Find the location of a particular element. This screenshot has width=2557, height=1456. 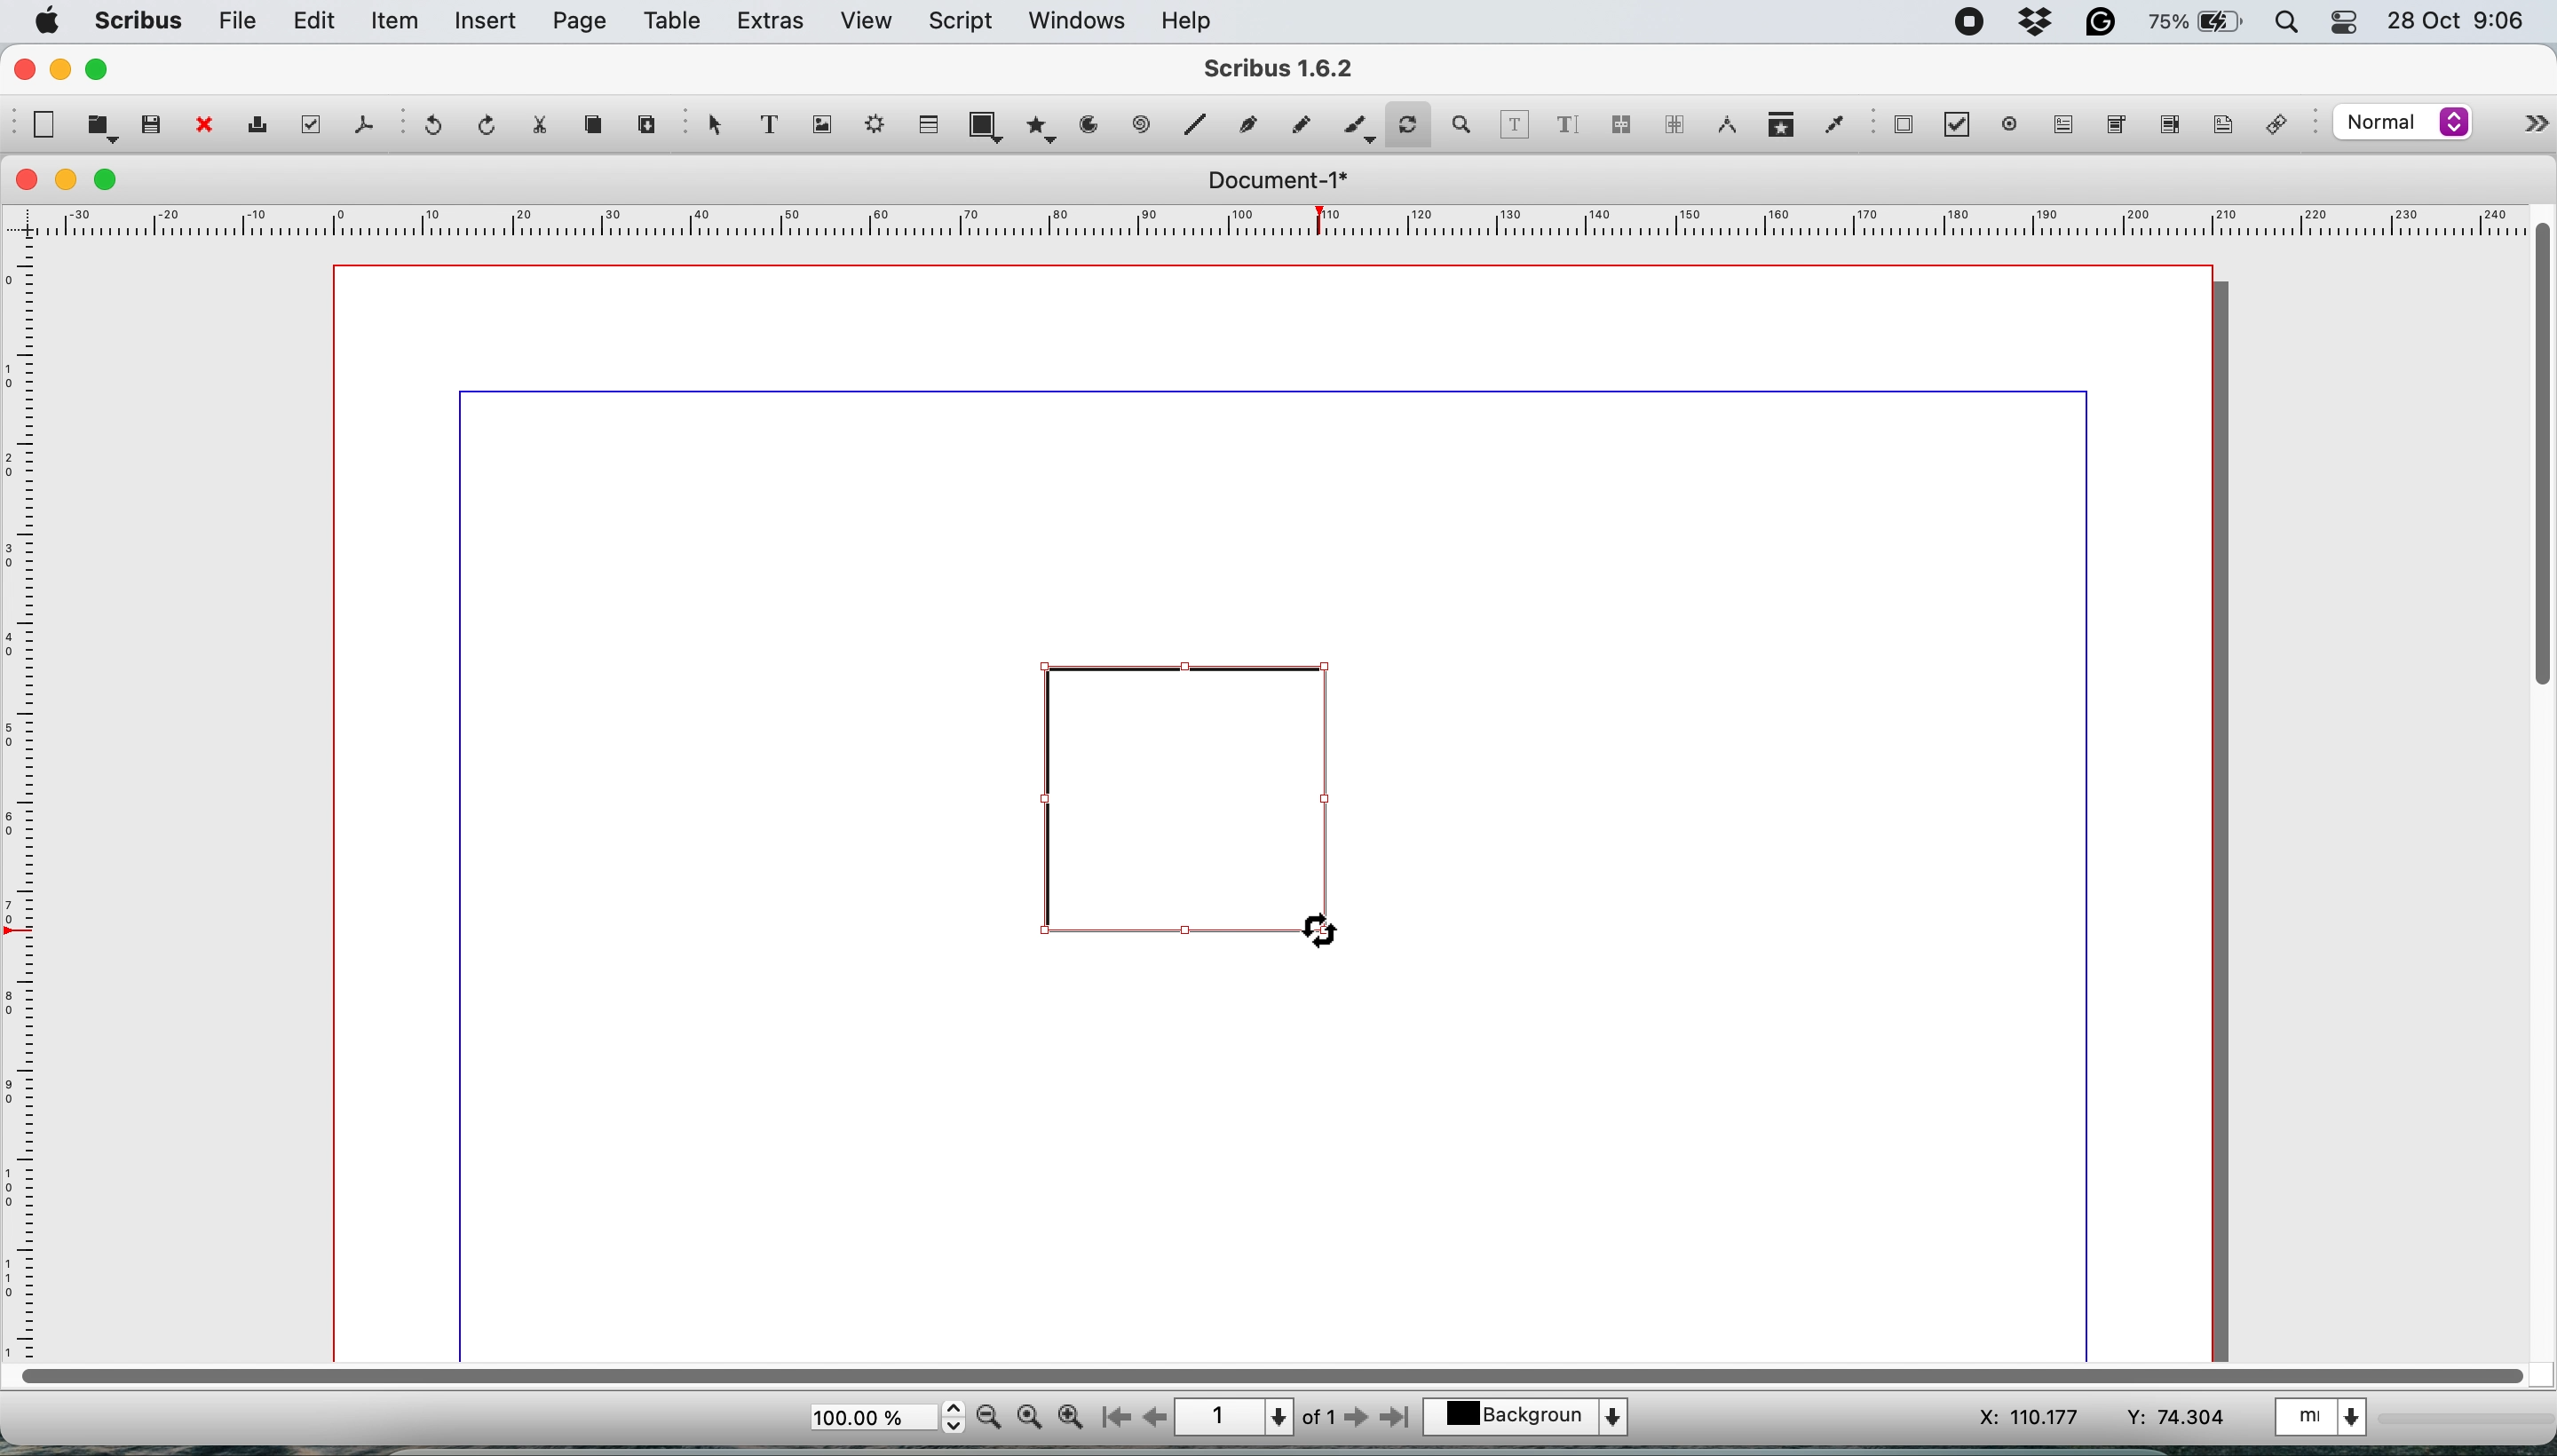

bezier curve is located at coordinates (1251, 122).